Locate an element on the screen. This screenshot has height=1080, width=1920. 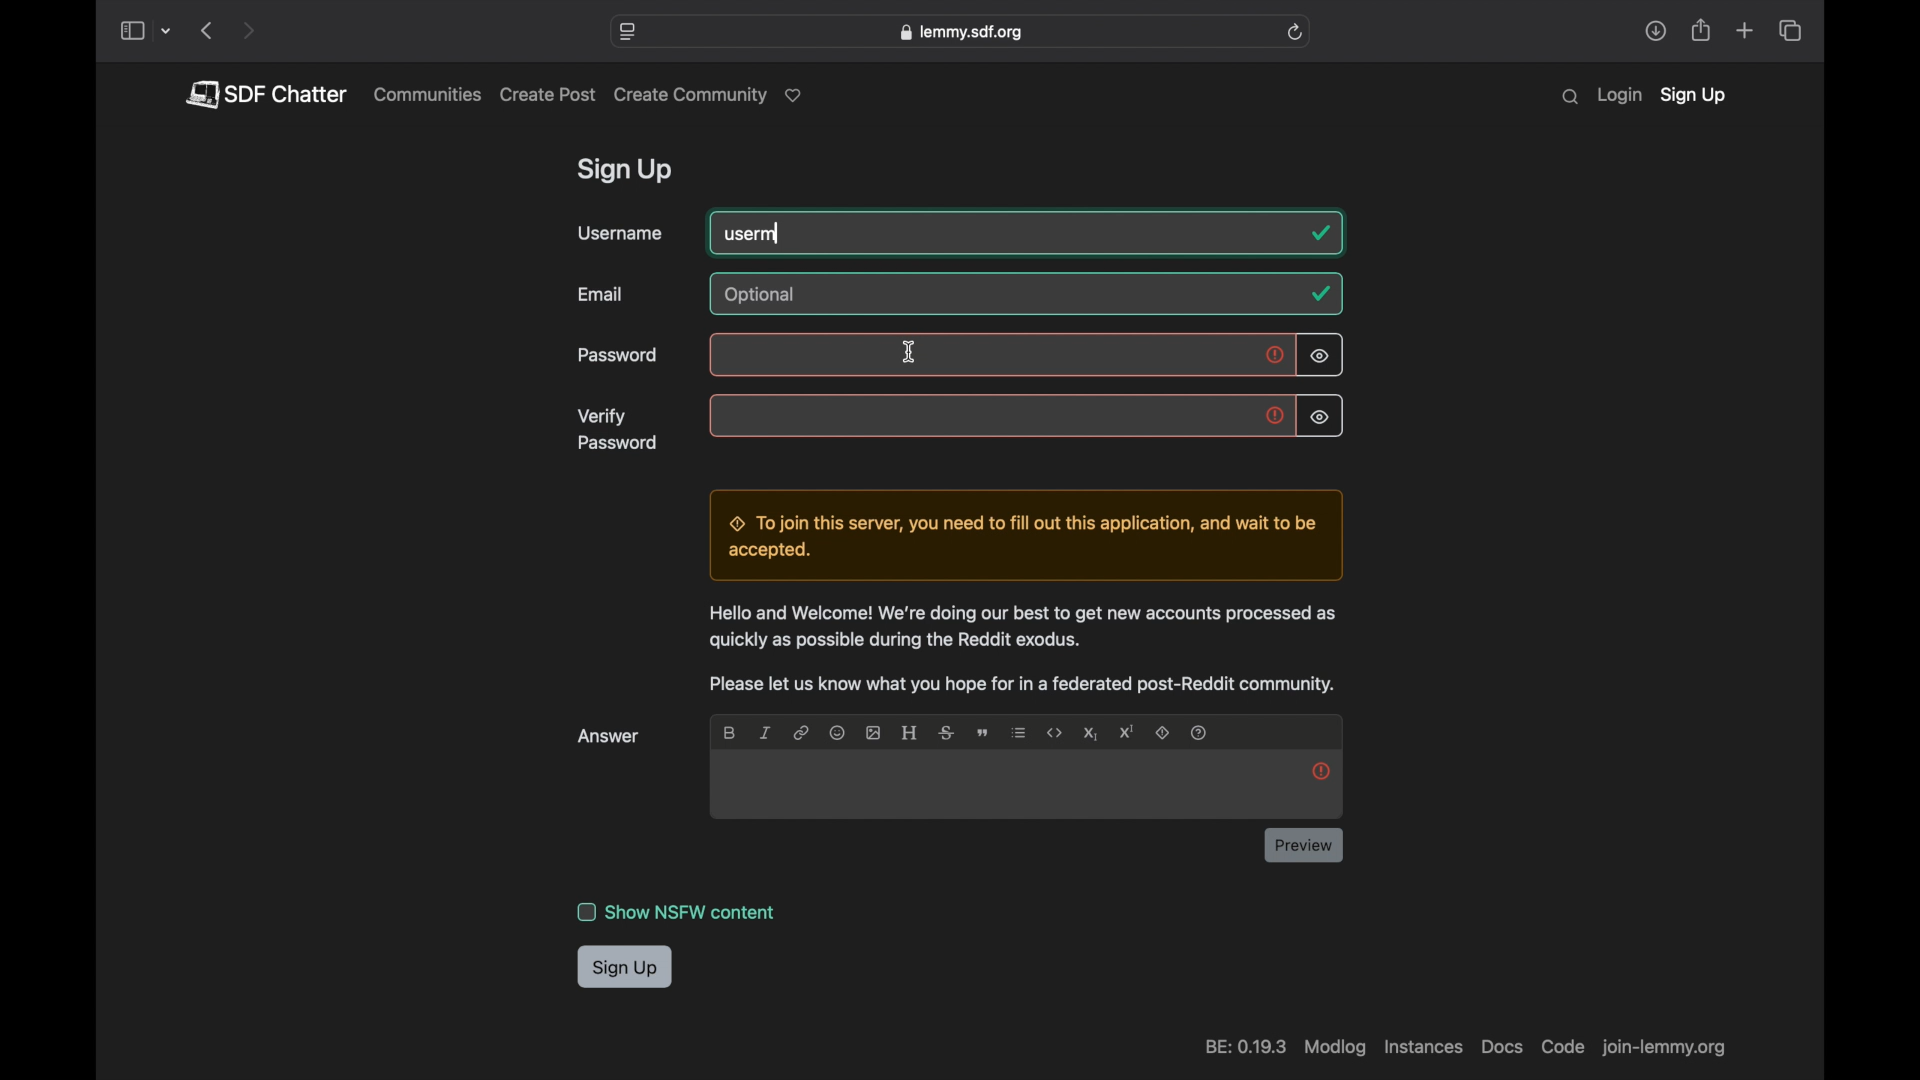
dialogue box is located at coordinates (1021, 536).